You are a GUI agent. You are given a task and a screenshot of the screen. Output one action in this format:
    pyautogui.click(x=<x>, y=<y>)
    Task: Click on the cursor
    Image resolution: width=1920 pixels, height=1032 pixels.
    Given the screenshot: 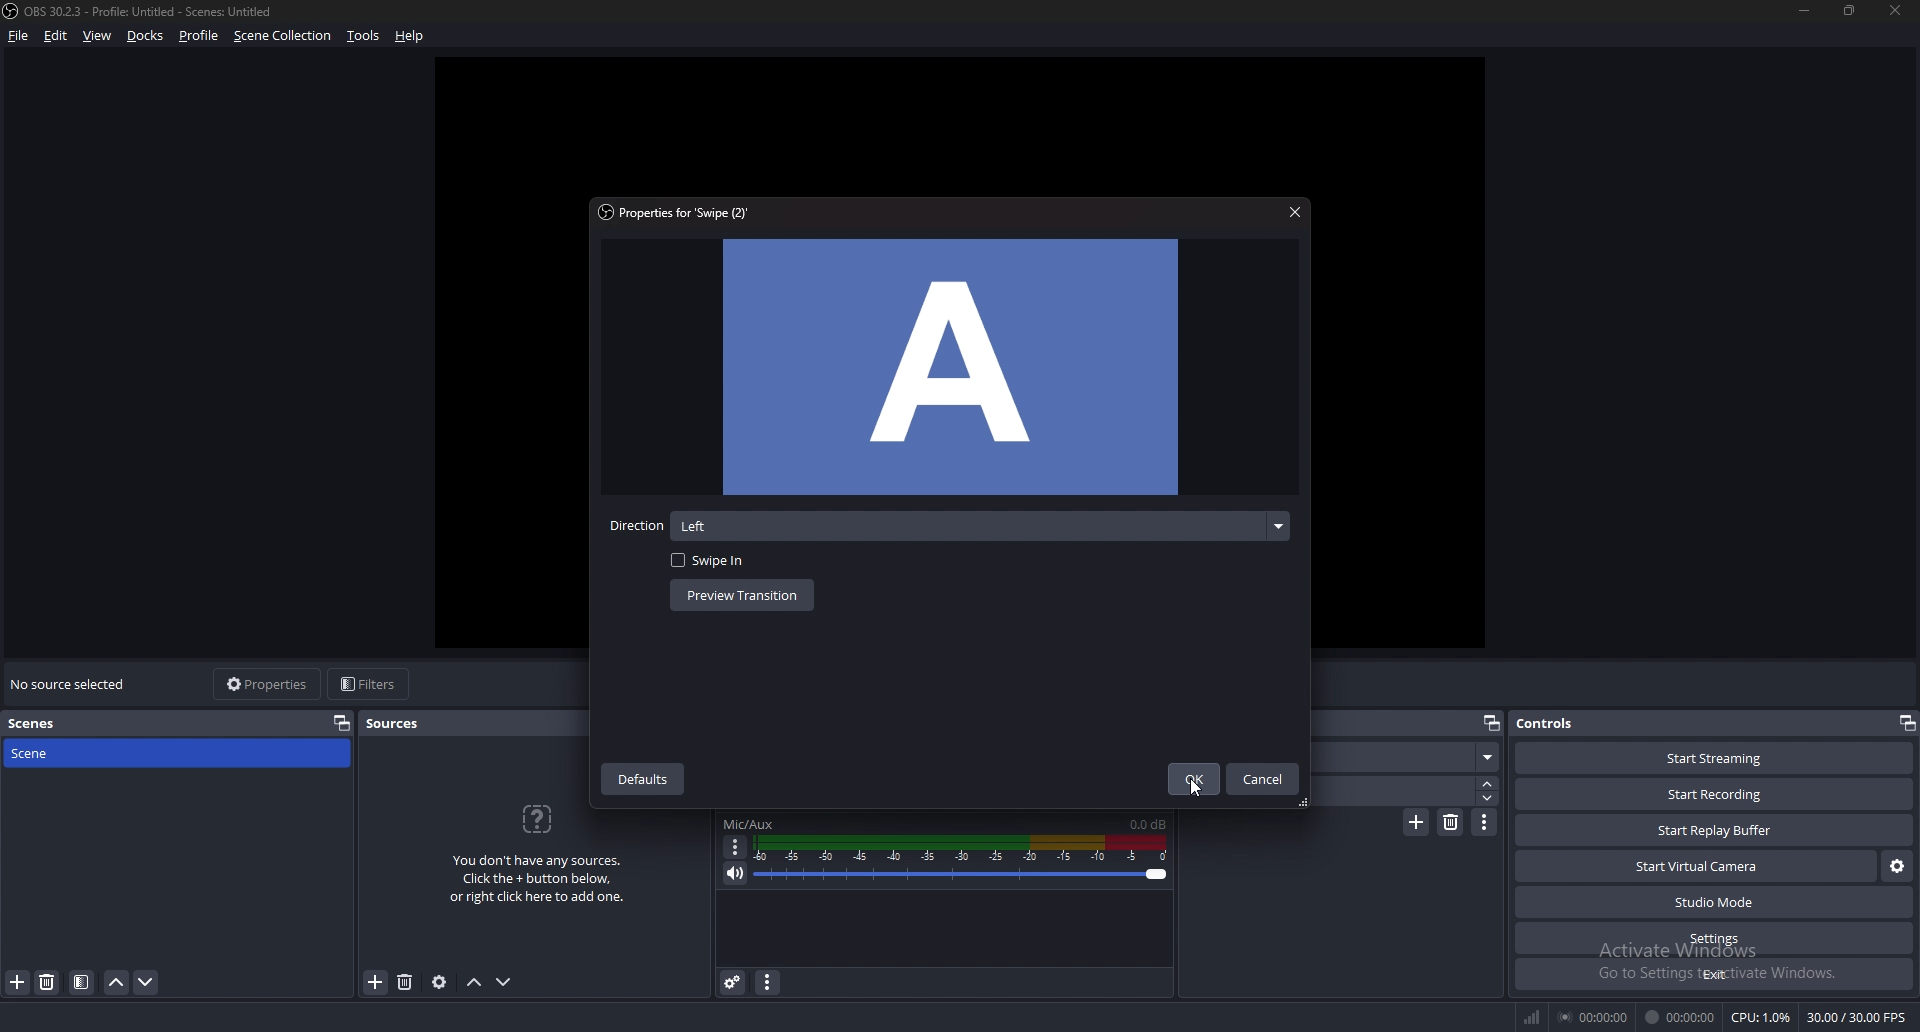 What is the action you would take?
    pyautogui.click(x=1195, y=789)
    